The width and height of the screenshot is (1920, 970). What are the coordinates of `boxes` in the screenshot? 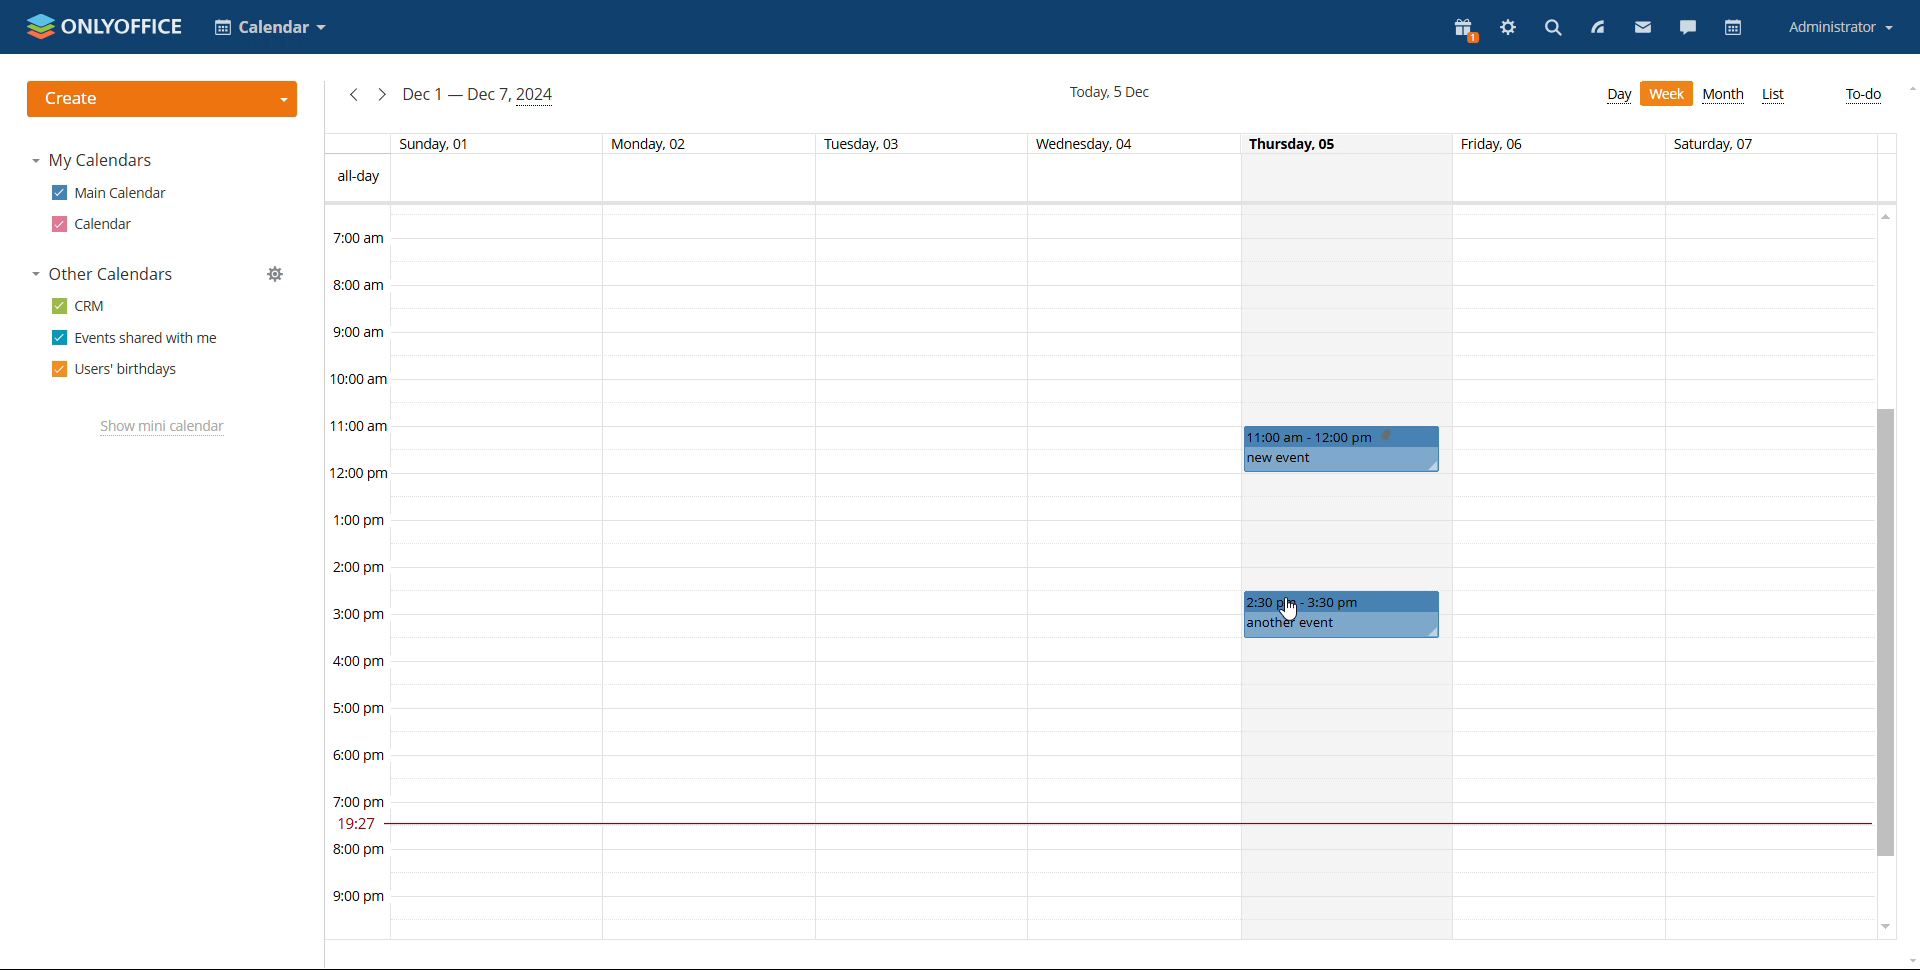 It's located at (820, 575).